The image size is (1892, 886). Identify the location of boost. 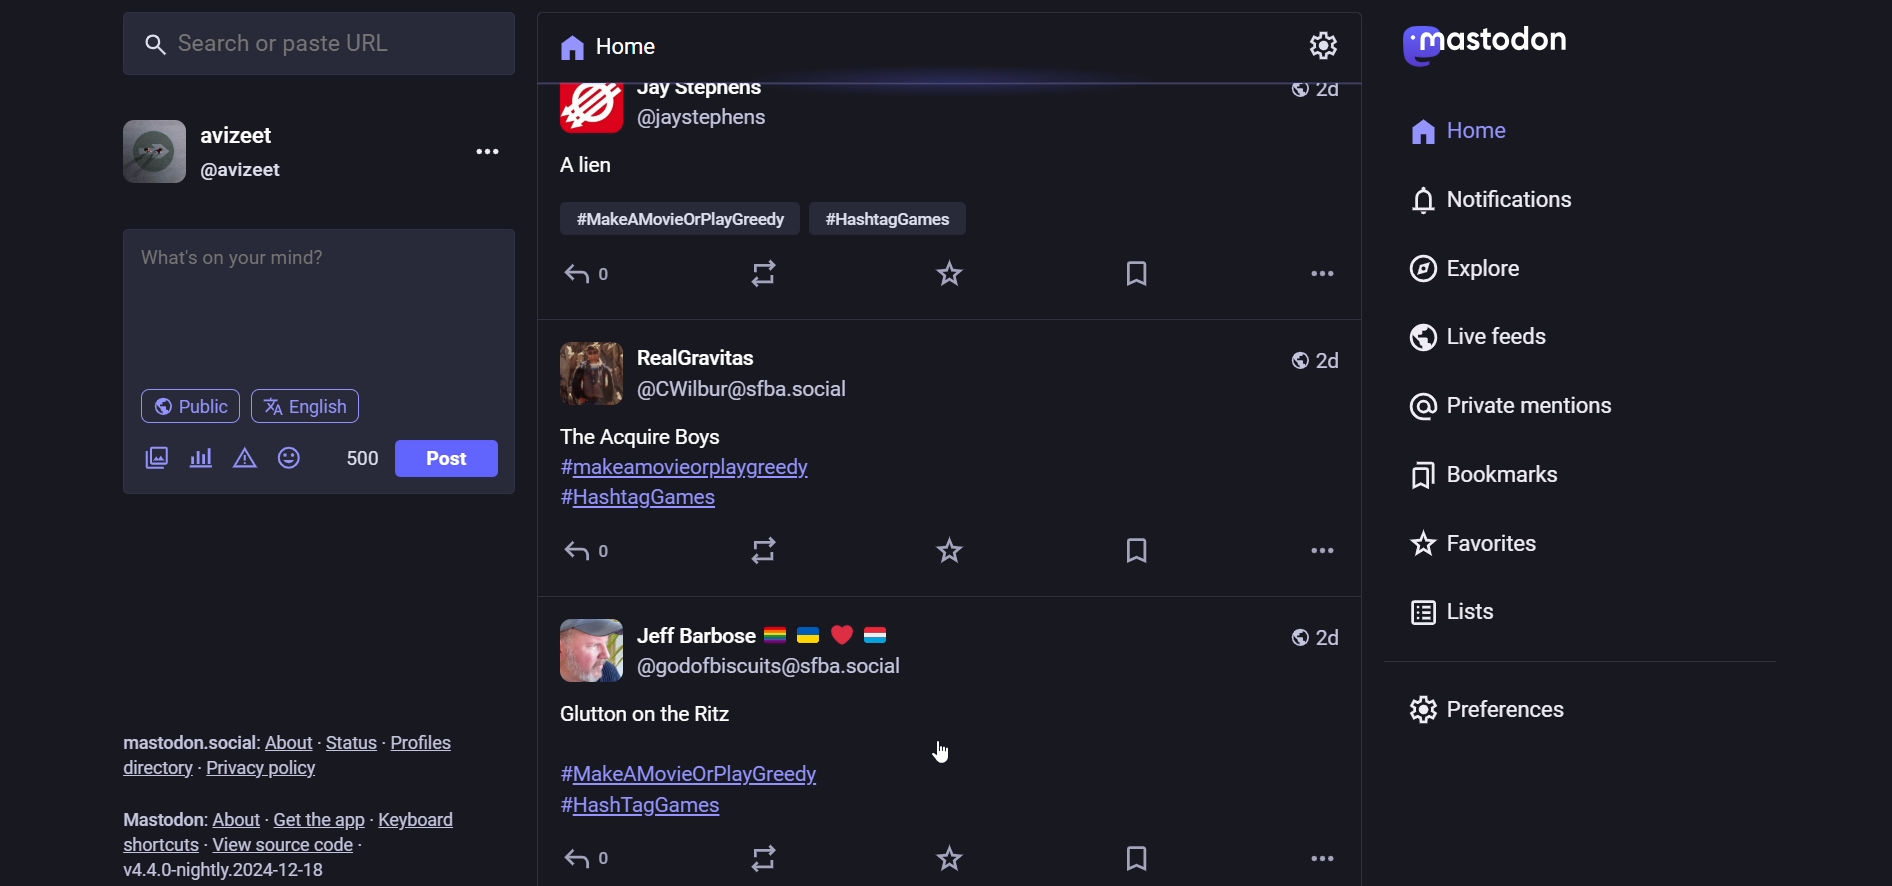
(764, 859).